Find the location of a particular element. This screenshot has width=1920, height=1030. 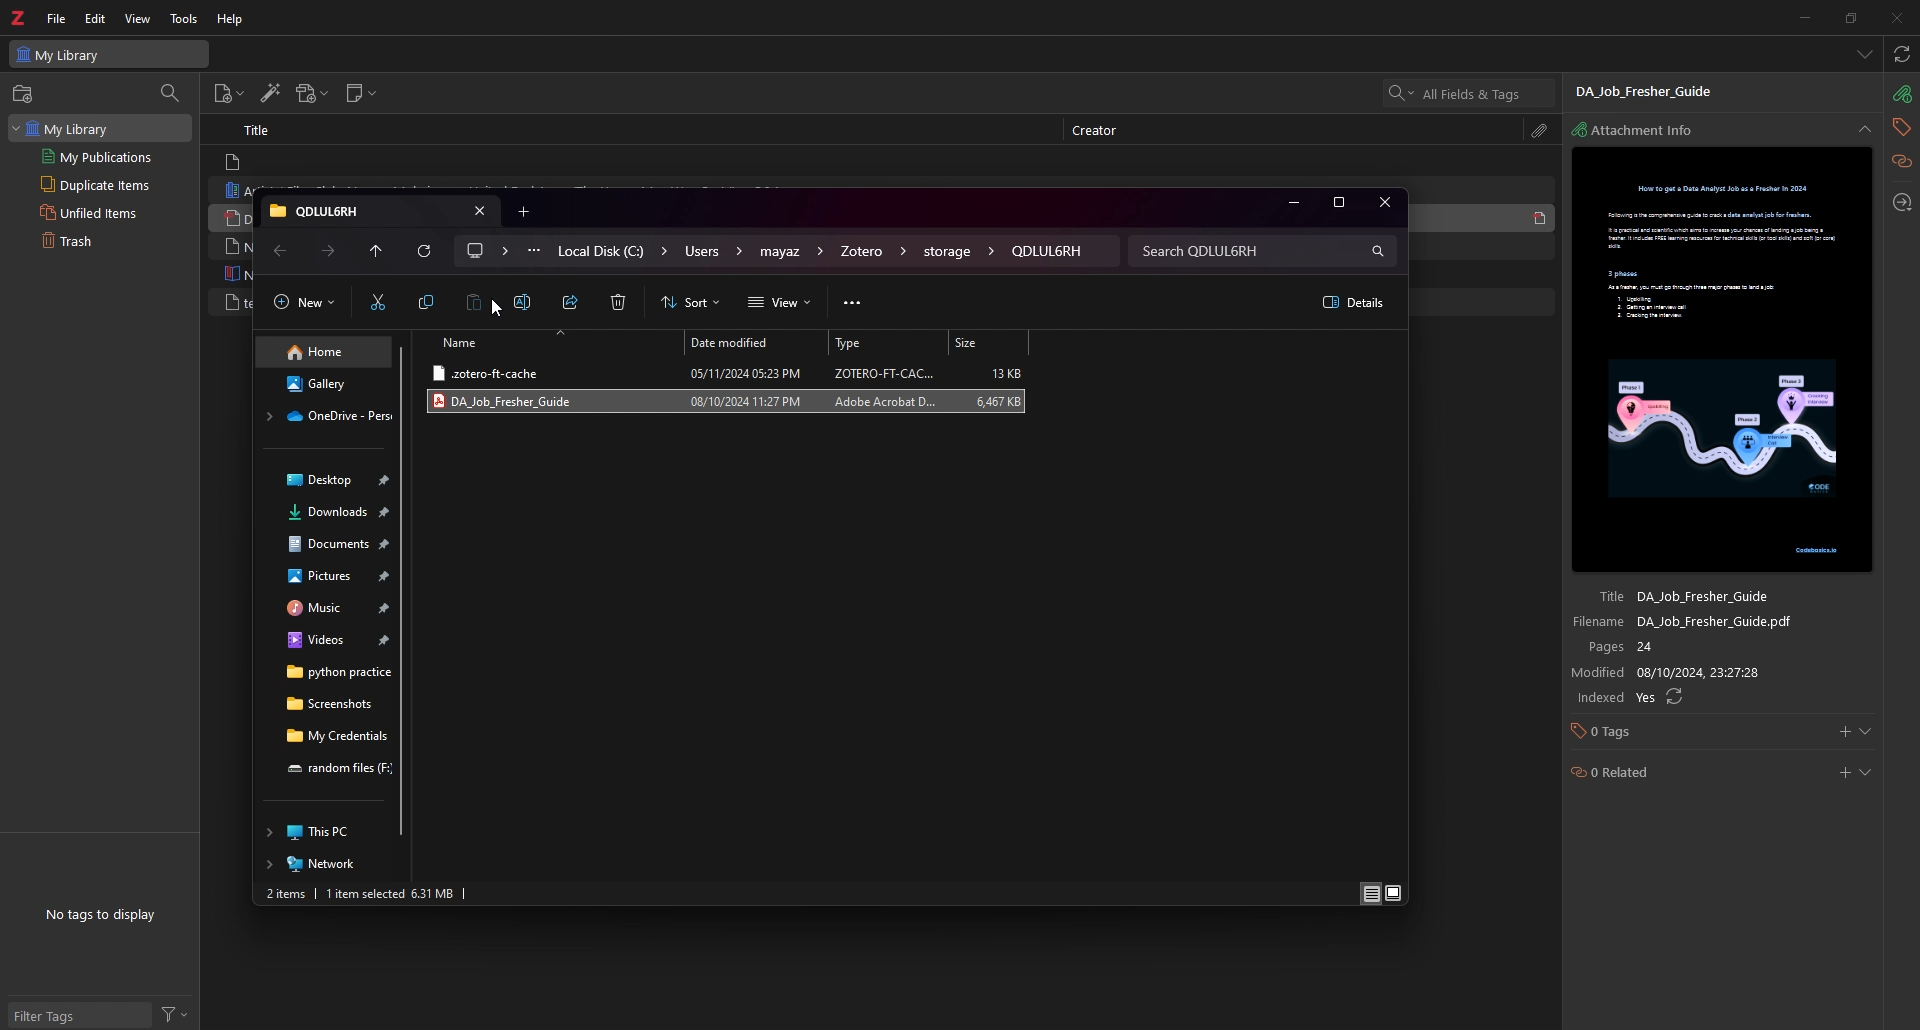

duplicate items is located at coordinates (102, 184).